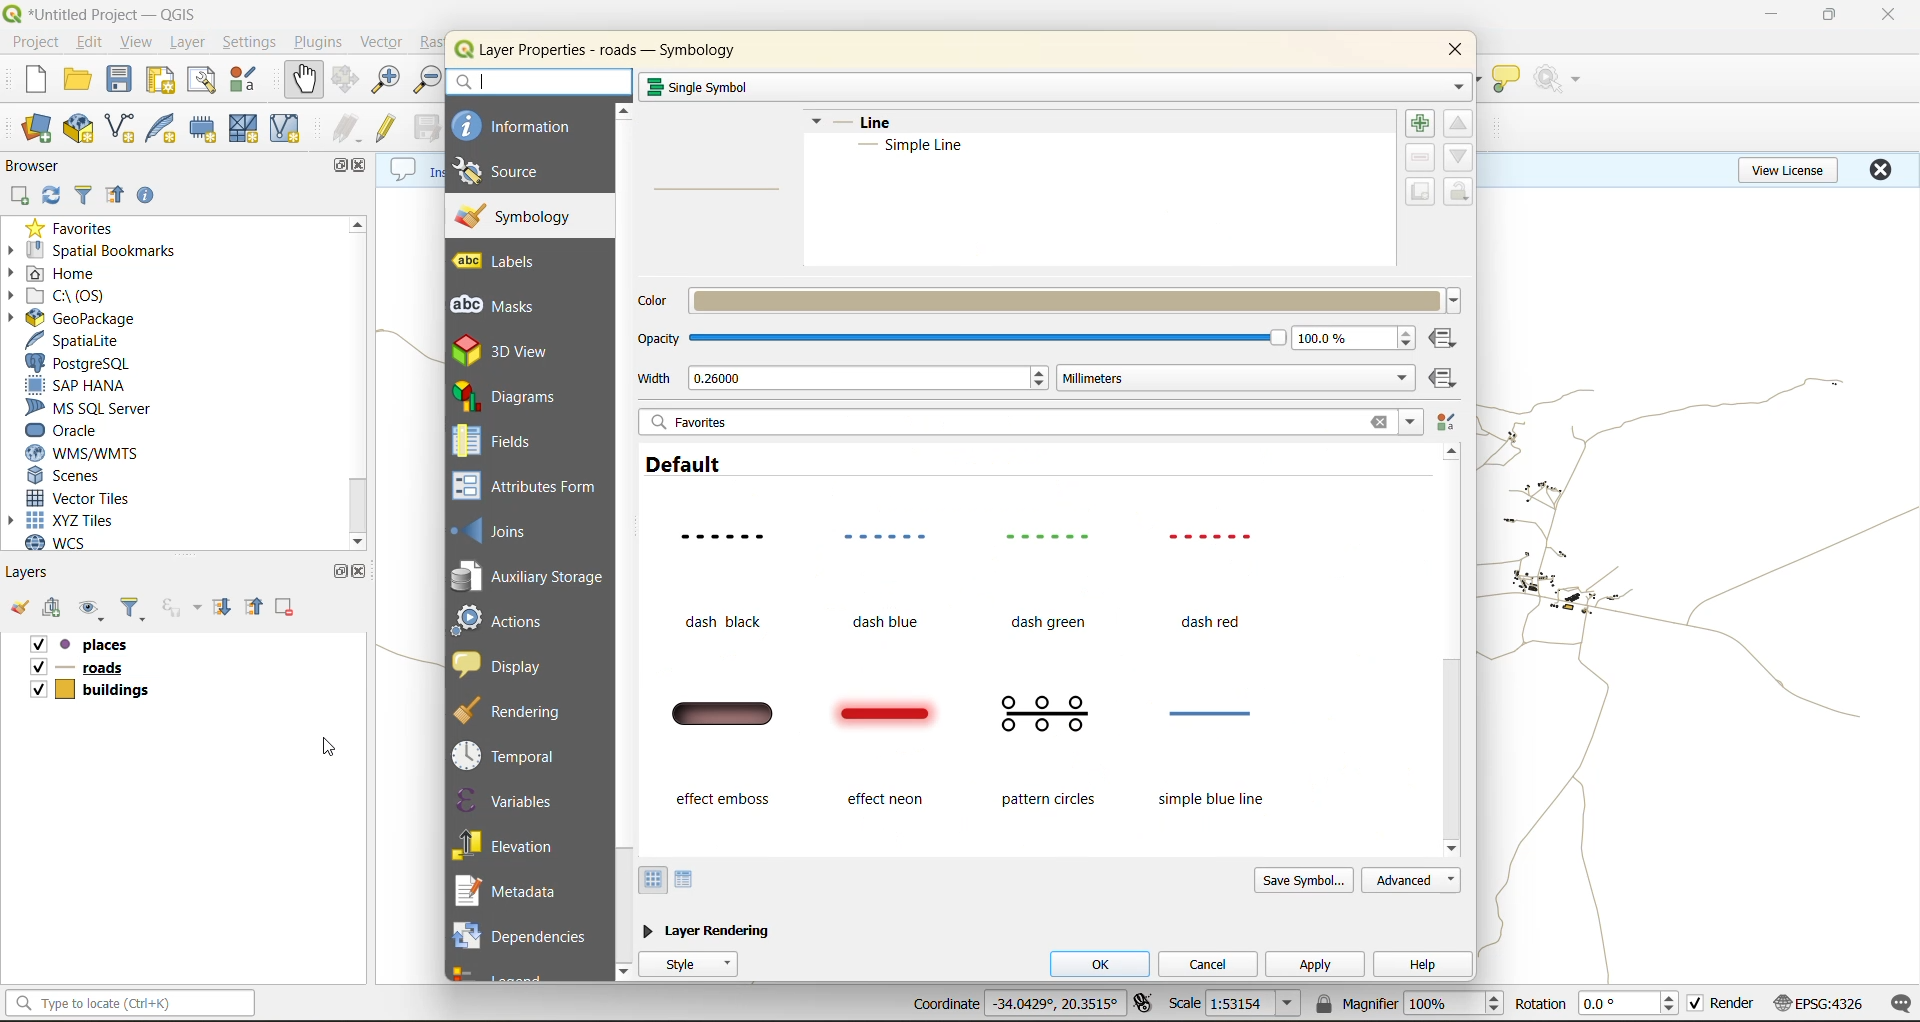 The height and width of the screenshot is (1022, 1920). Describe the element at coordinates (82, 475) in the screenshot. I see `scenes` at that location.